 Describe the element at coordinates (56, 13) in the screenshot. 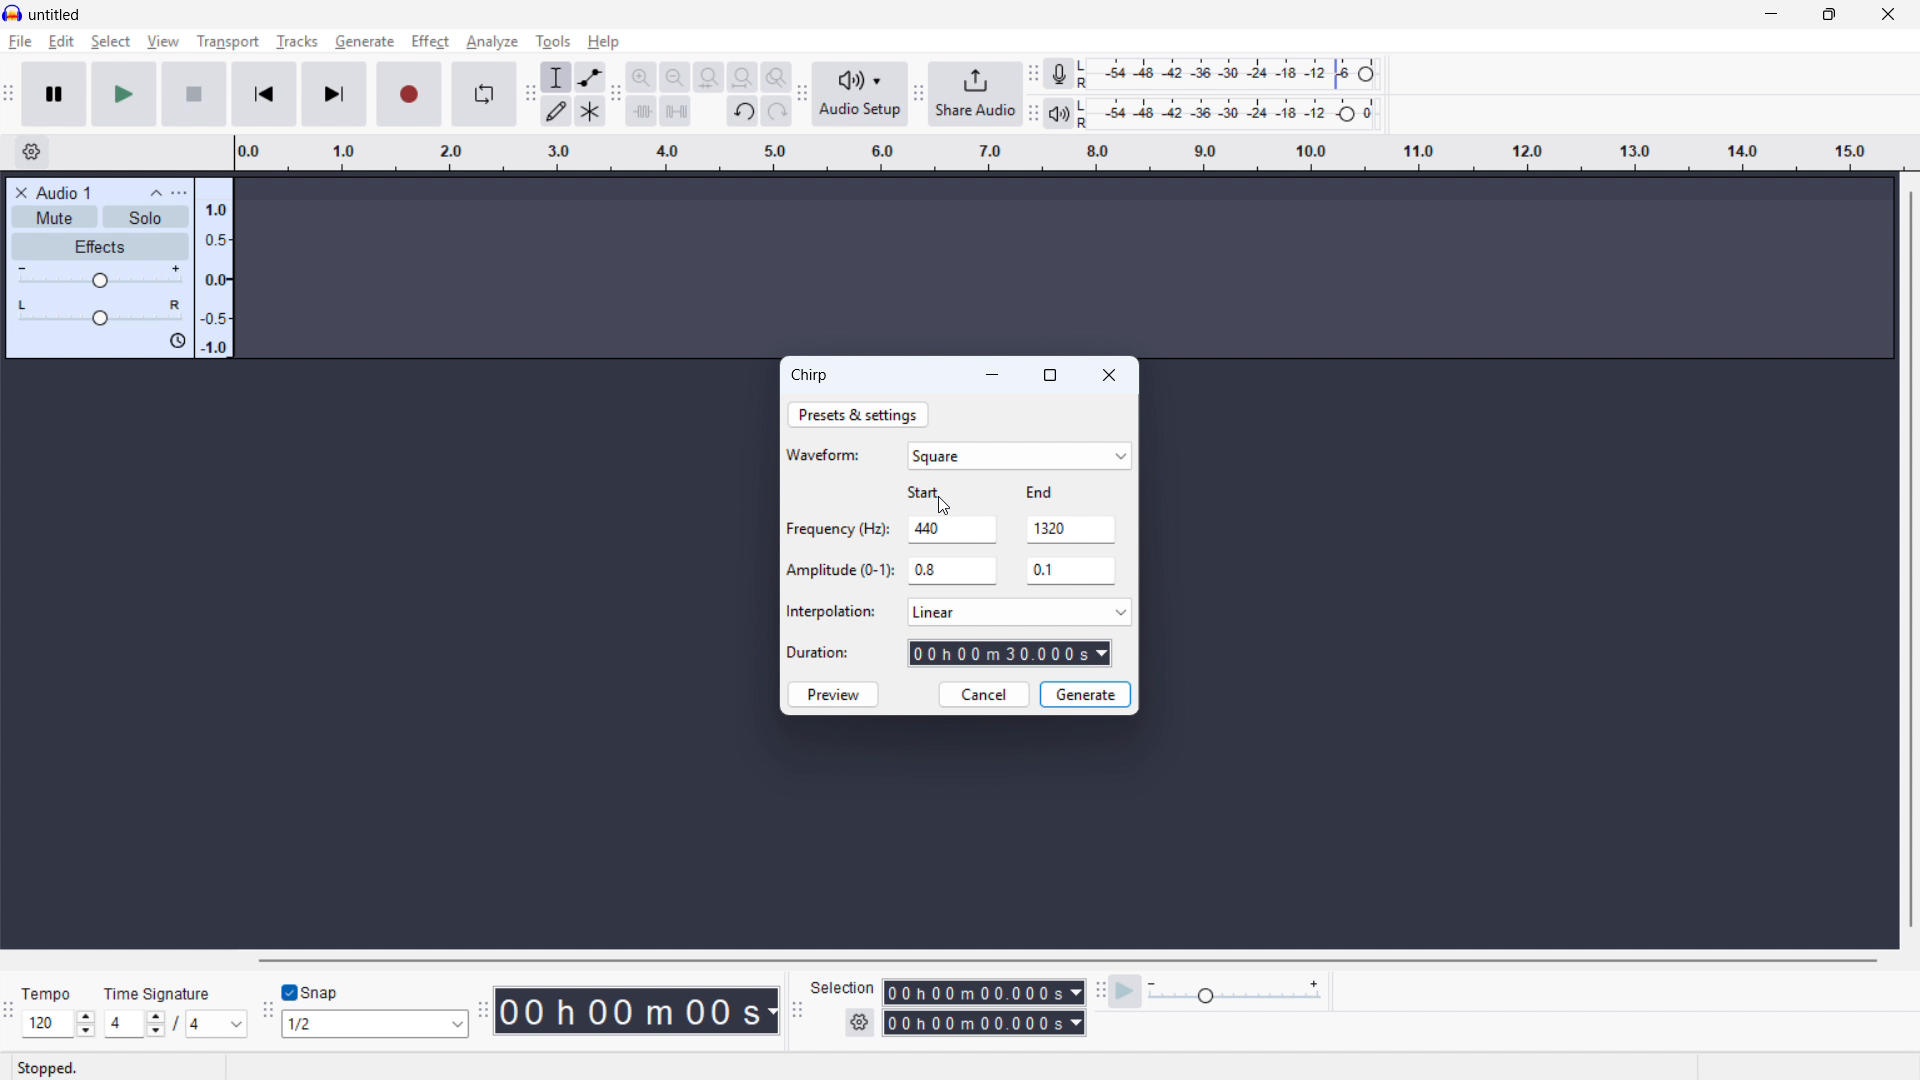

I see `untitled` at that location.